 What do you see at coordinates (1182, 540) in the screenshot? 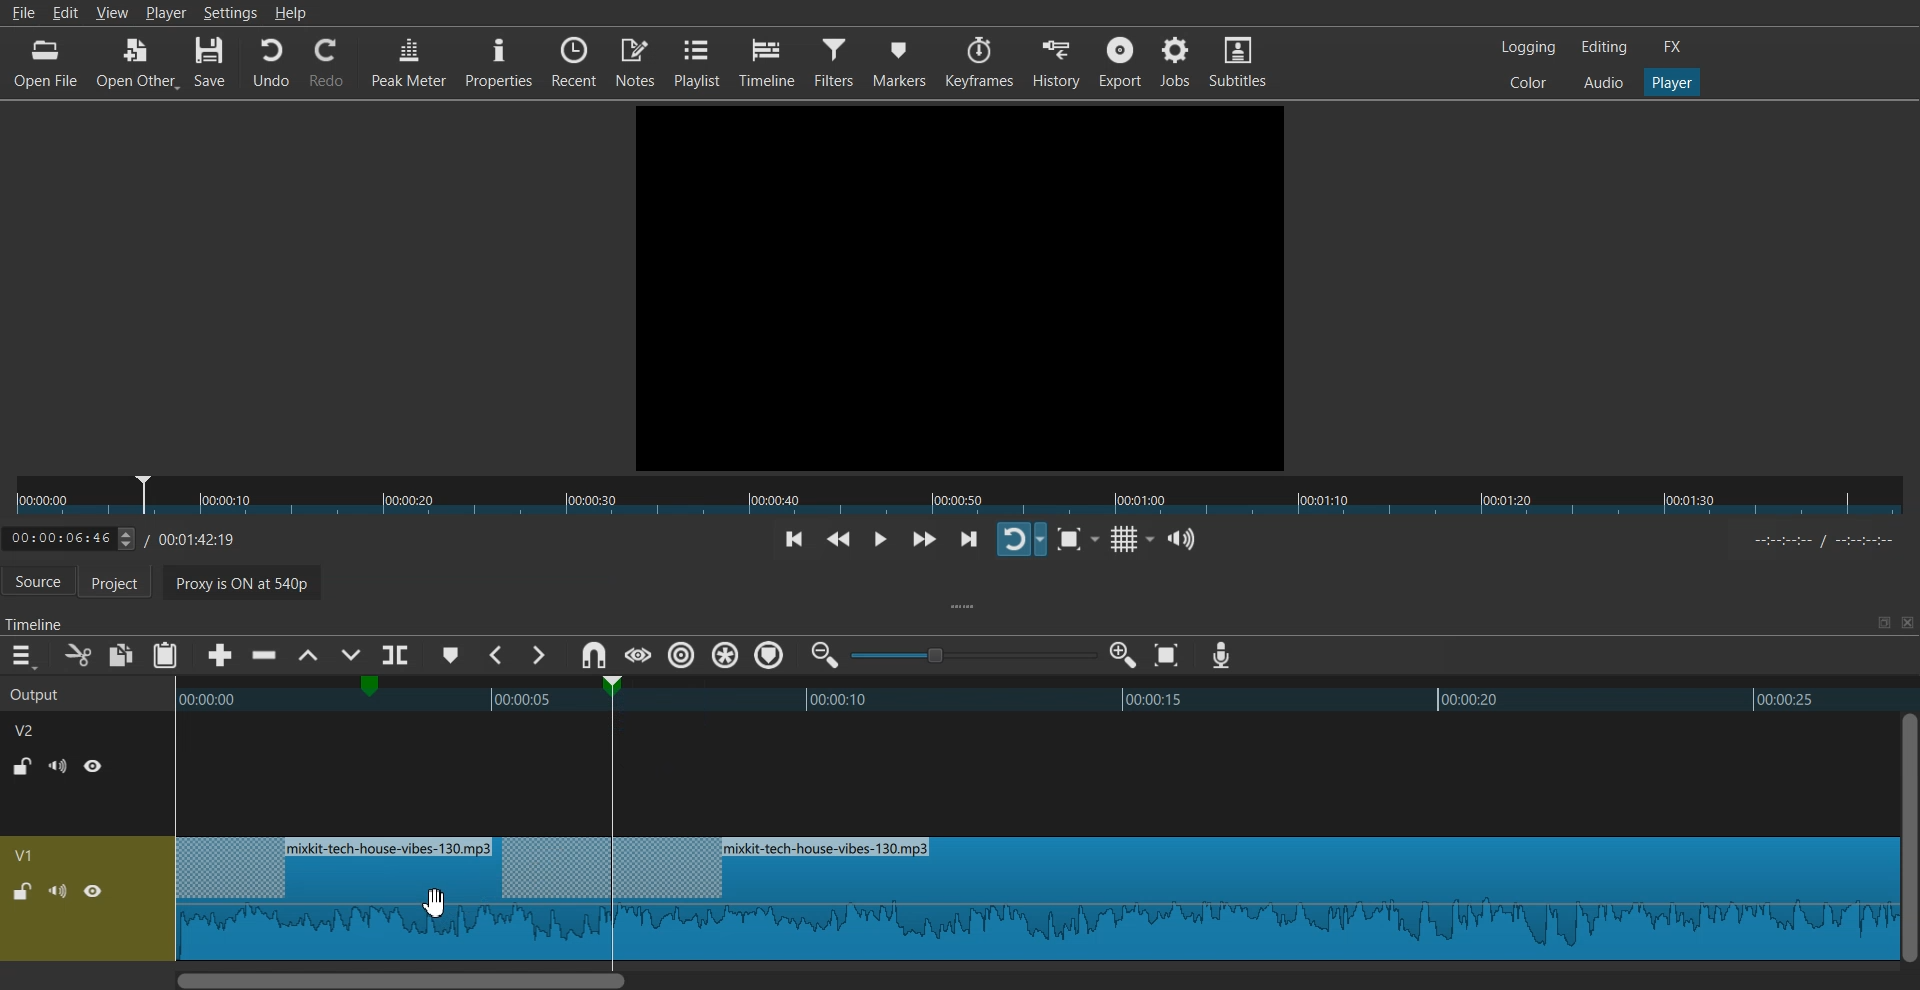
I see `Show the volume control` at bounding box center [1182, 540].